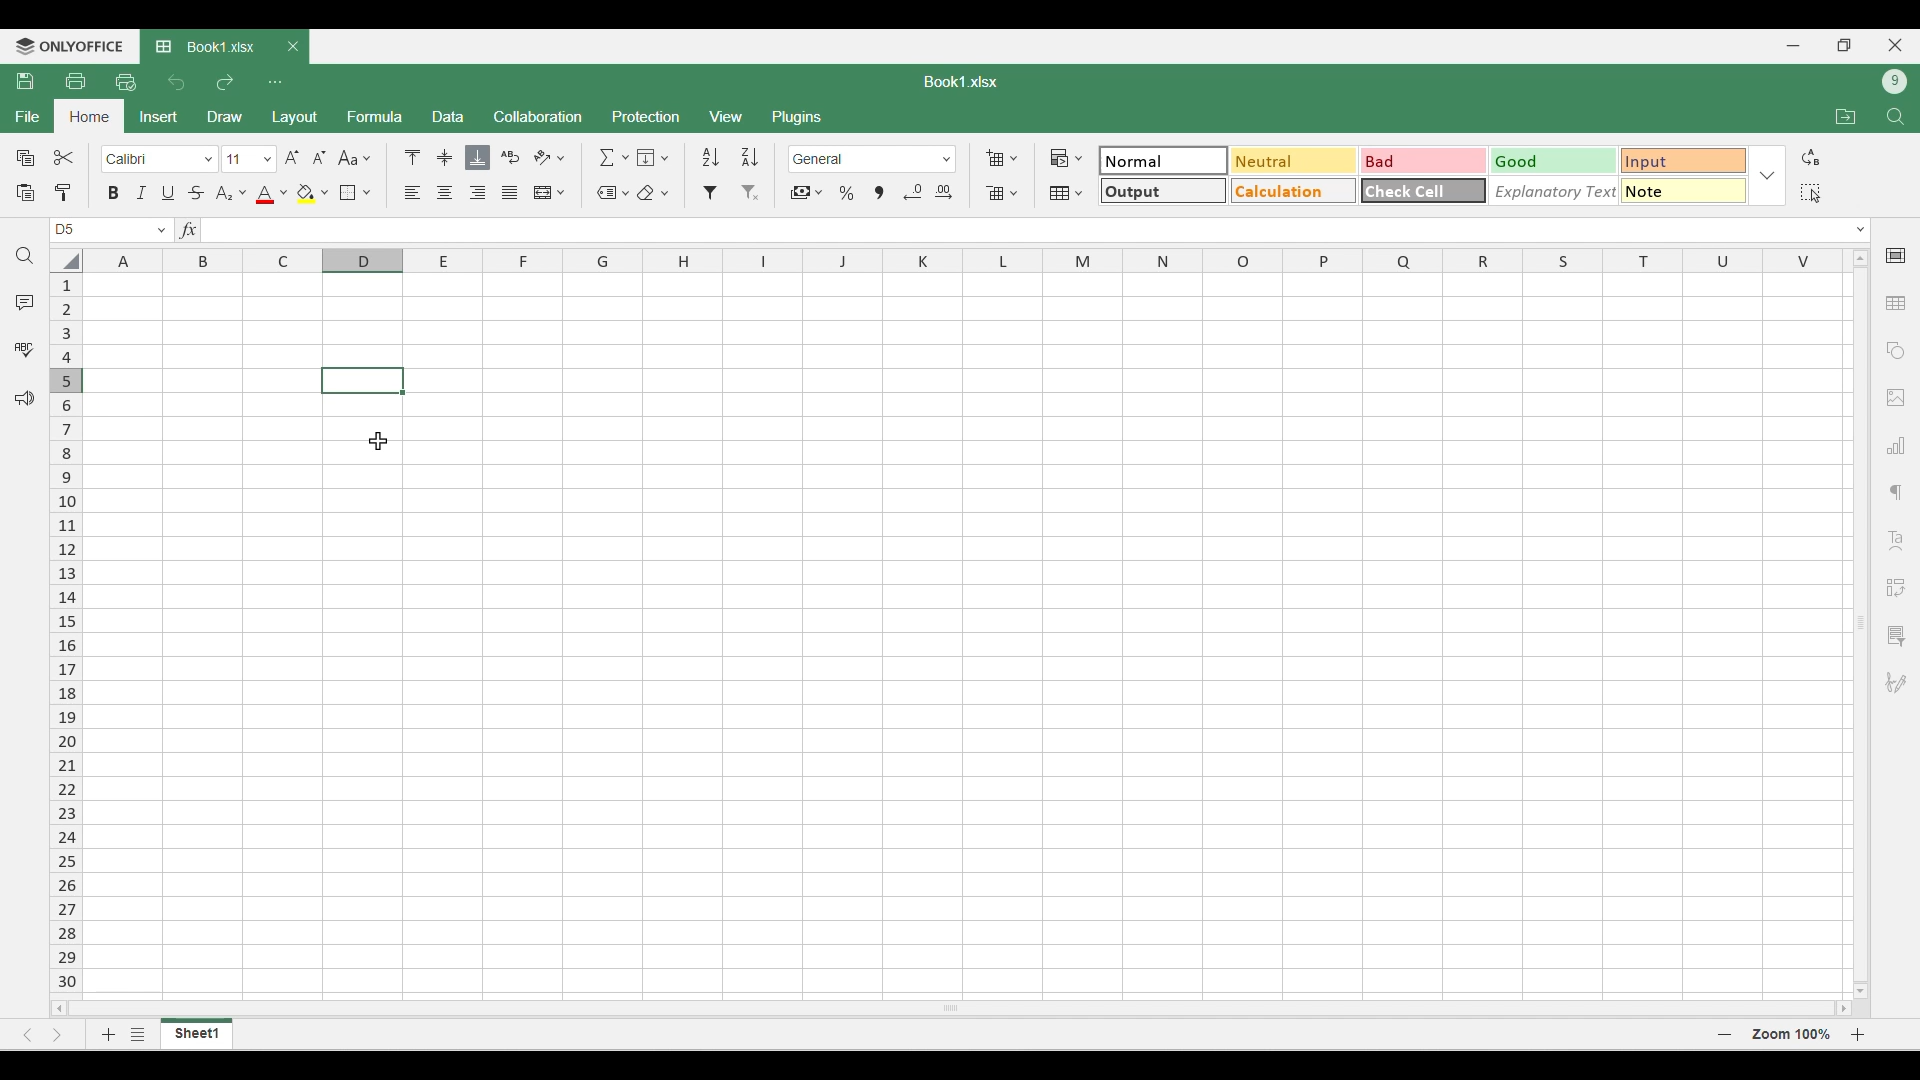 The width and height of the screenshot is (1920, 1080). What do you see at coordinates (27, 1035) in the screenshot?
I see `Previous` at bounding box center [27, 1035].